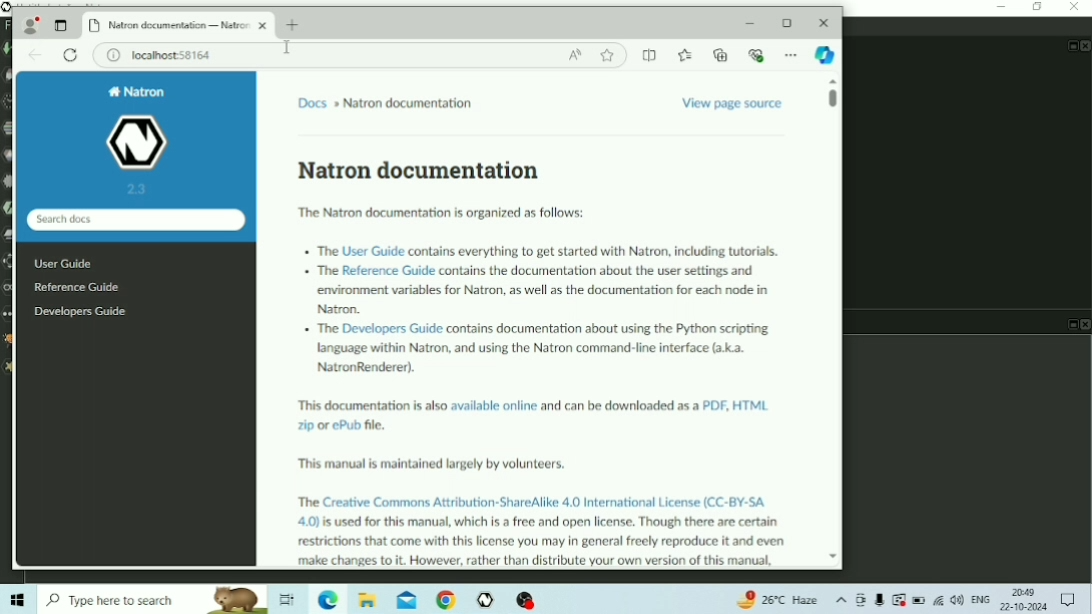  Describe the element at coordinates (161, 56) in the screenshot. I see `Page Information` at that location.